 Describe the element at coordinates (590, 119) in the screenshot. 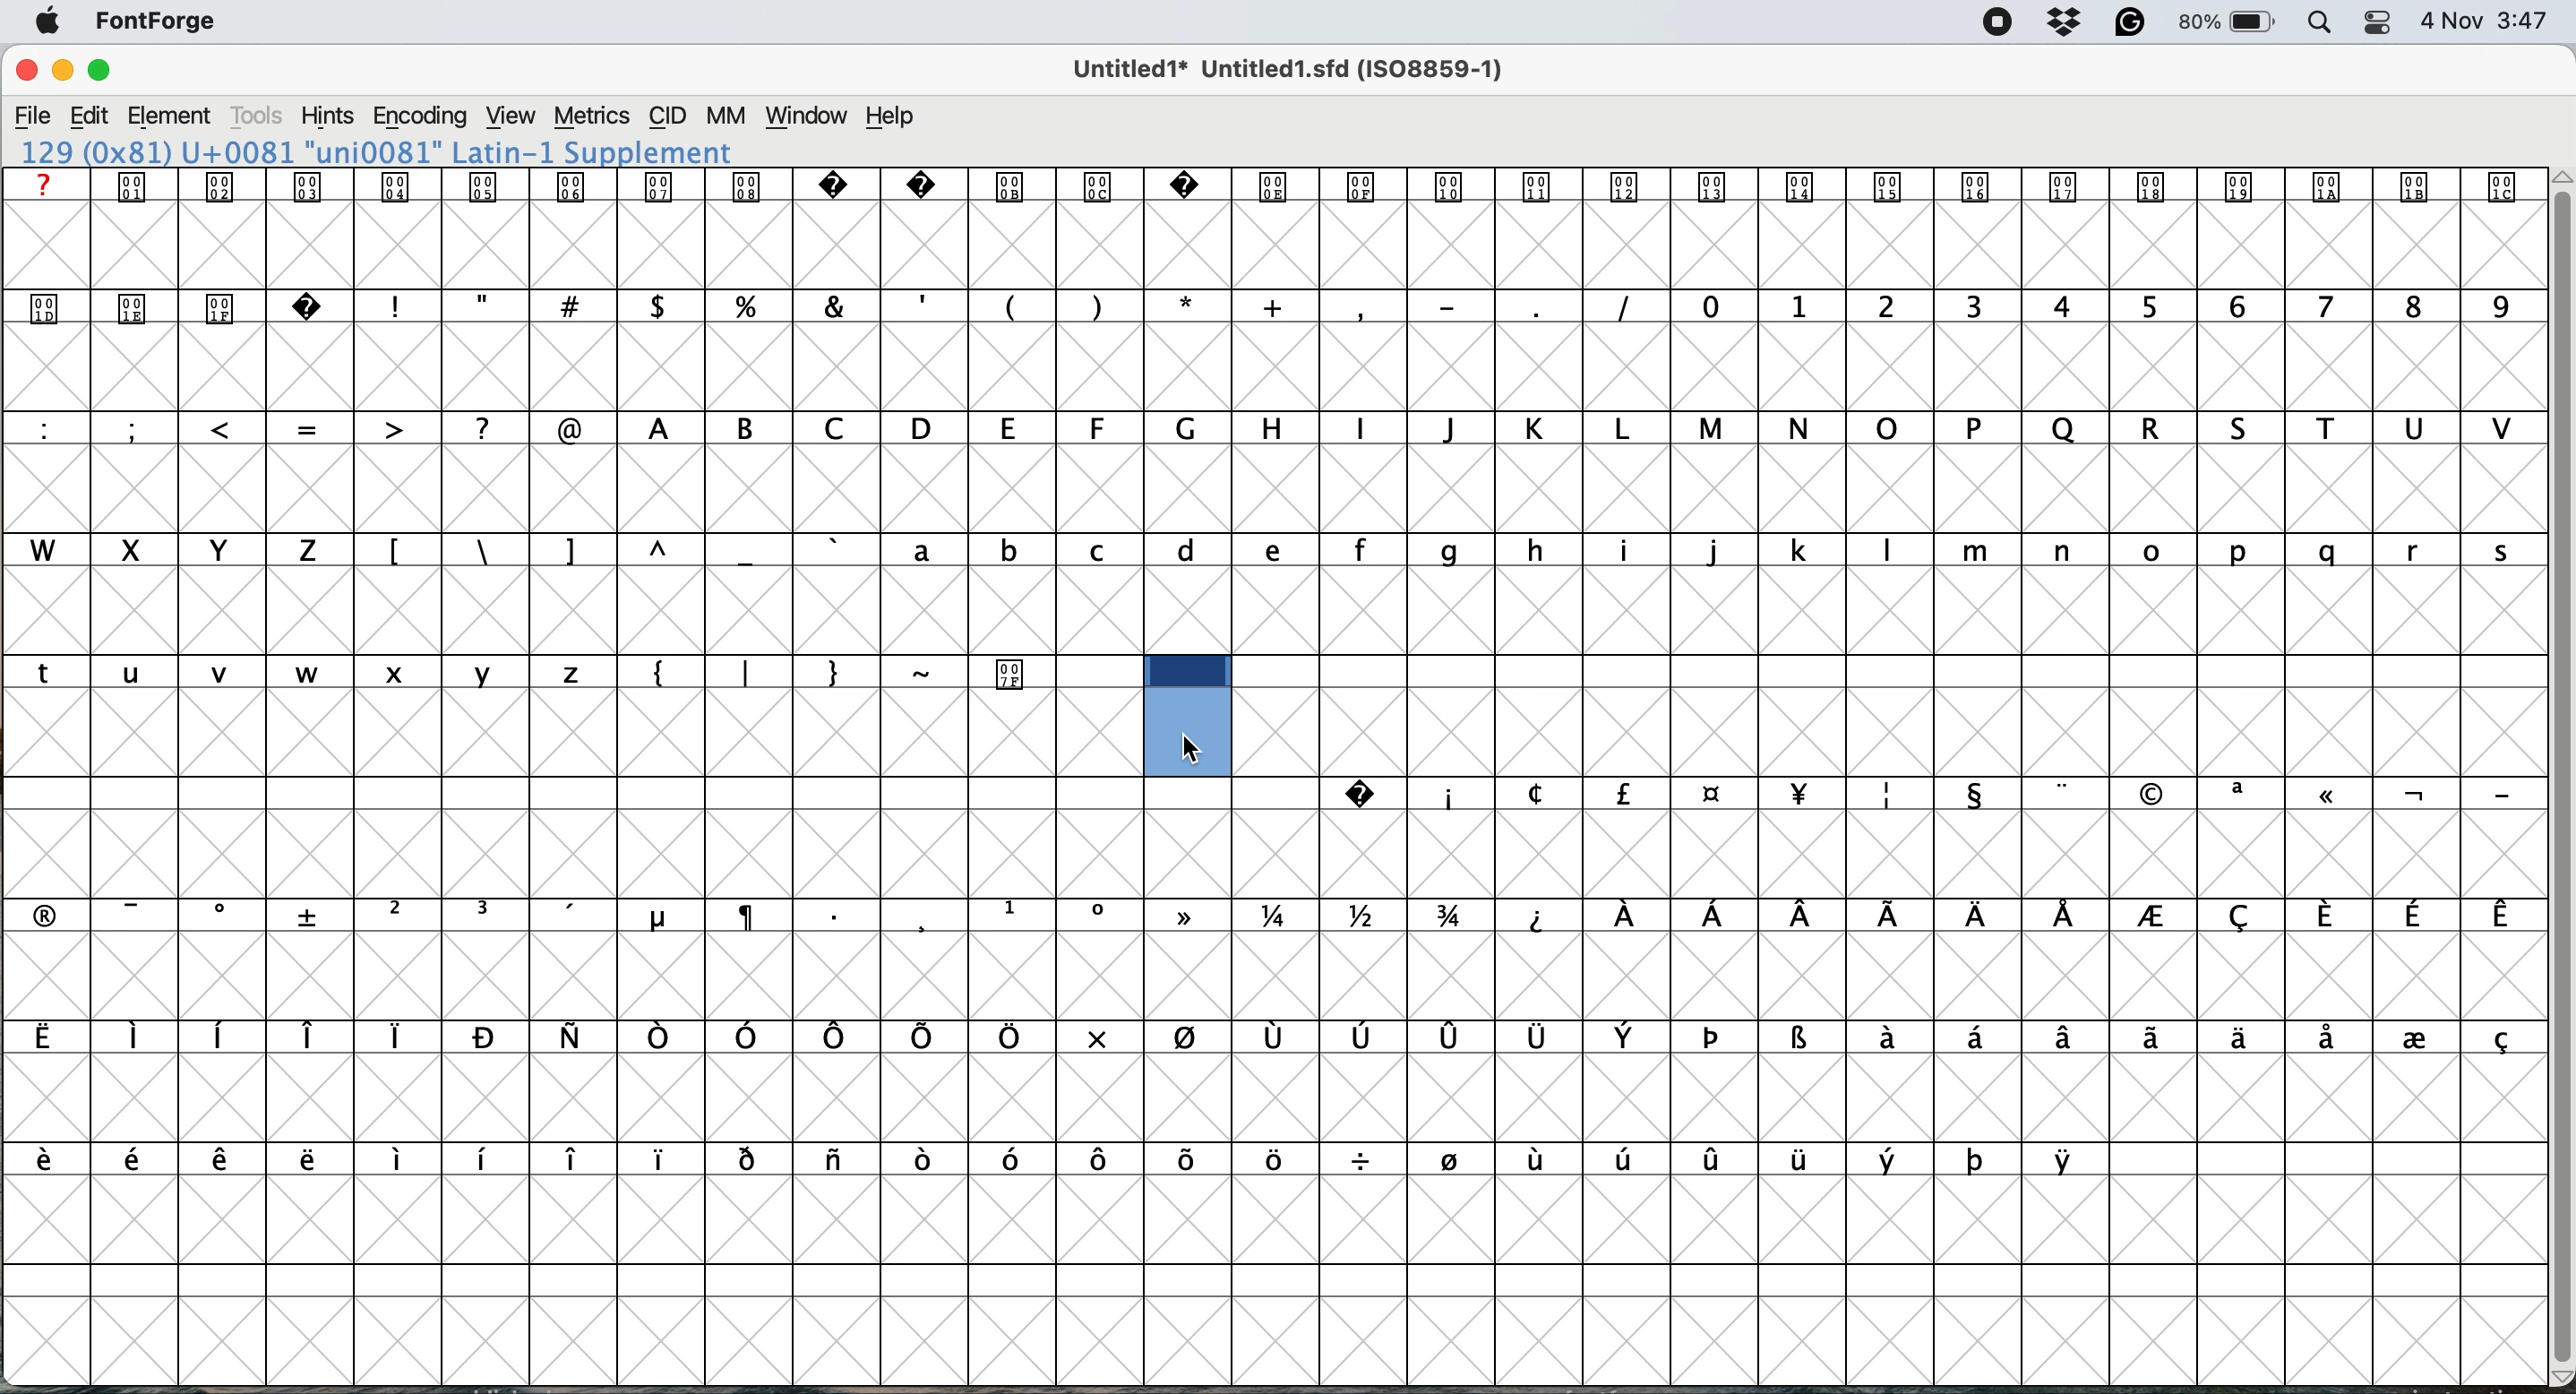

I see `Metrics` at that location.